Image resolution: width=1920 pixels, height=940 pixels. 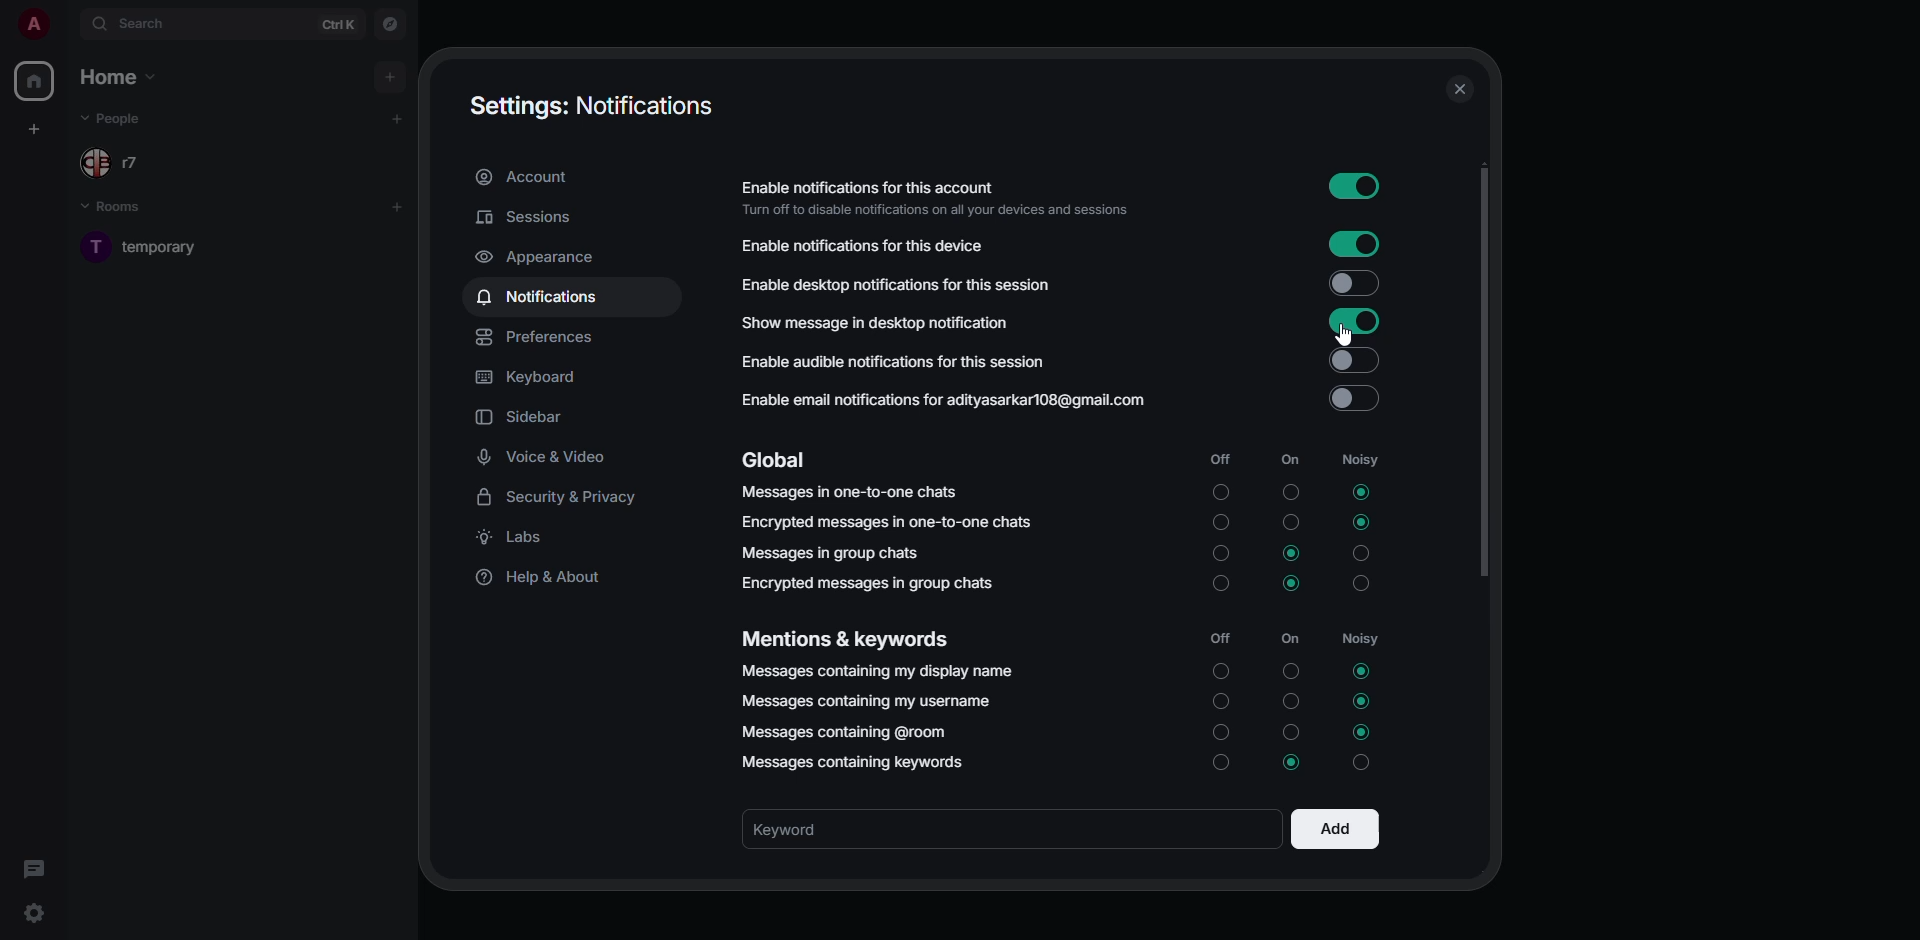 What do you see at coordinates (1352, 244) in the screenshot?
I see `` at bounding box center [1352, 244].